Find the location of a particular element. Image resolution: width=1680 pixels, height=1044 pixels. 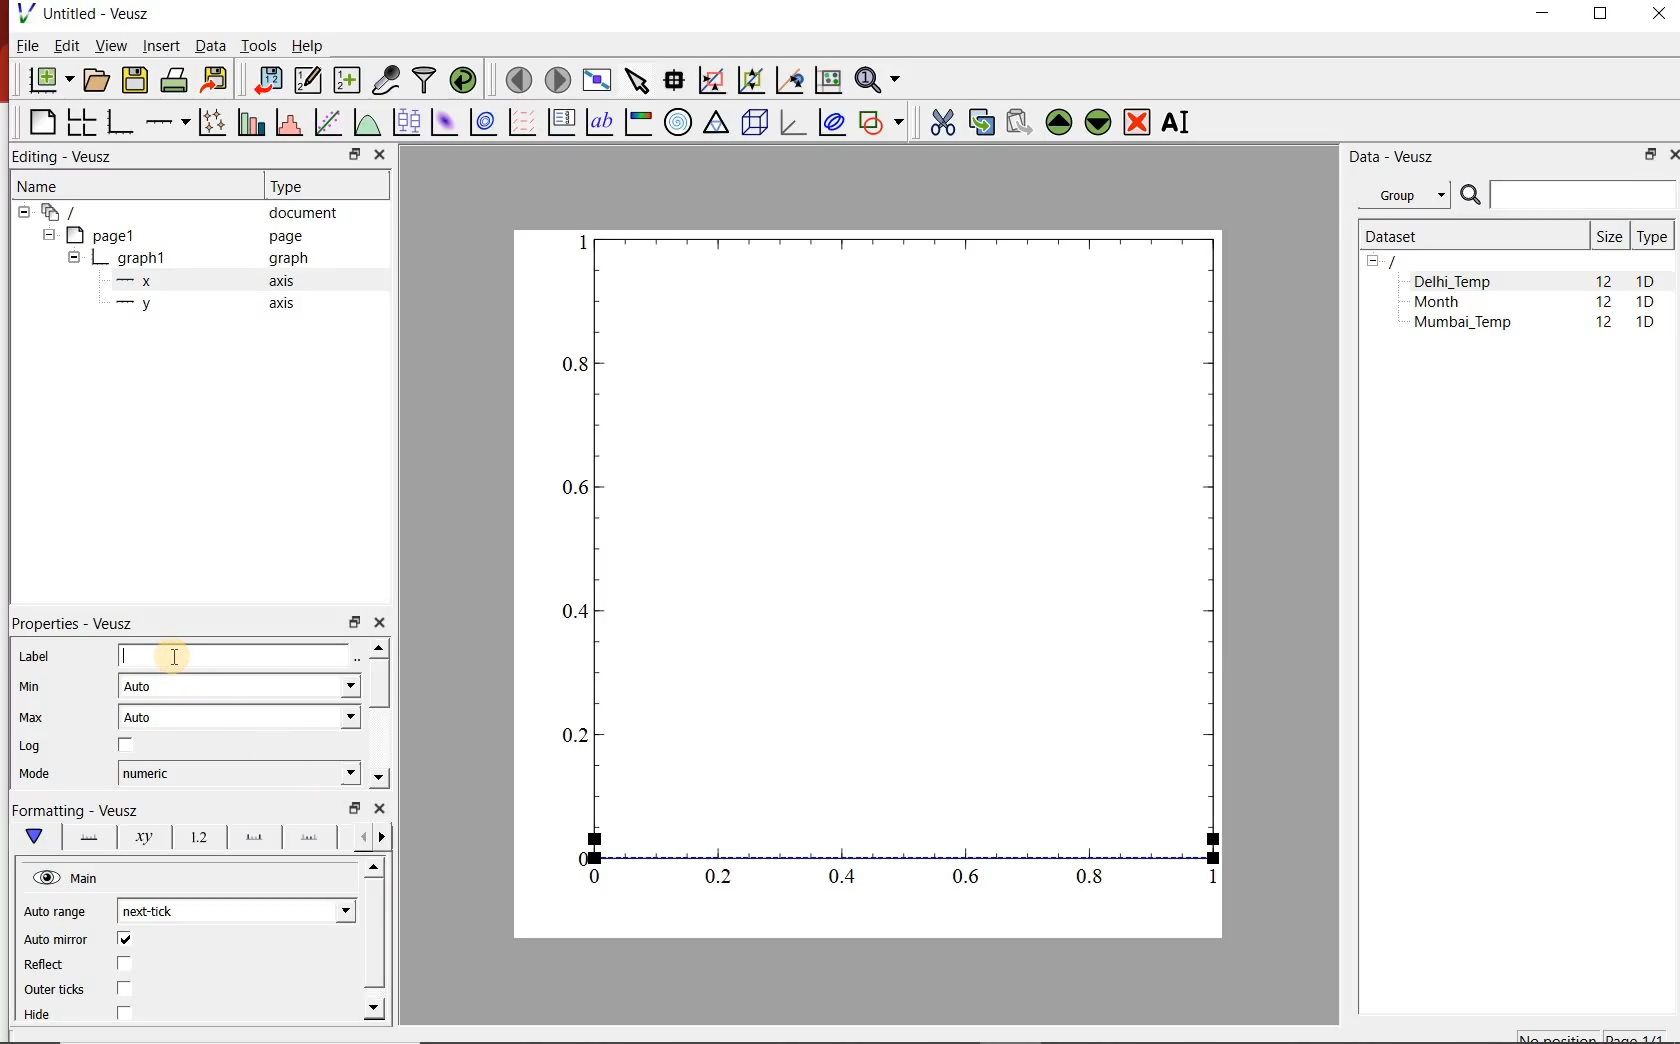

MINIMIZE is located at coordinates (1544, 14).